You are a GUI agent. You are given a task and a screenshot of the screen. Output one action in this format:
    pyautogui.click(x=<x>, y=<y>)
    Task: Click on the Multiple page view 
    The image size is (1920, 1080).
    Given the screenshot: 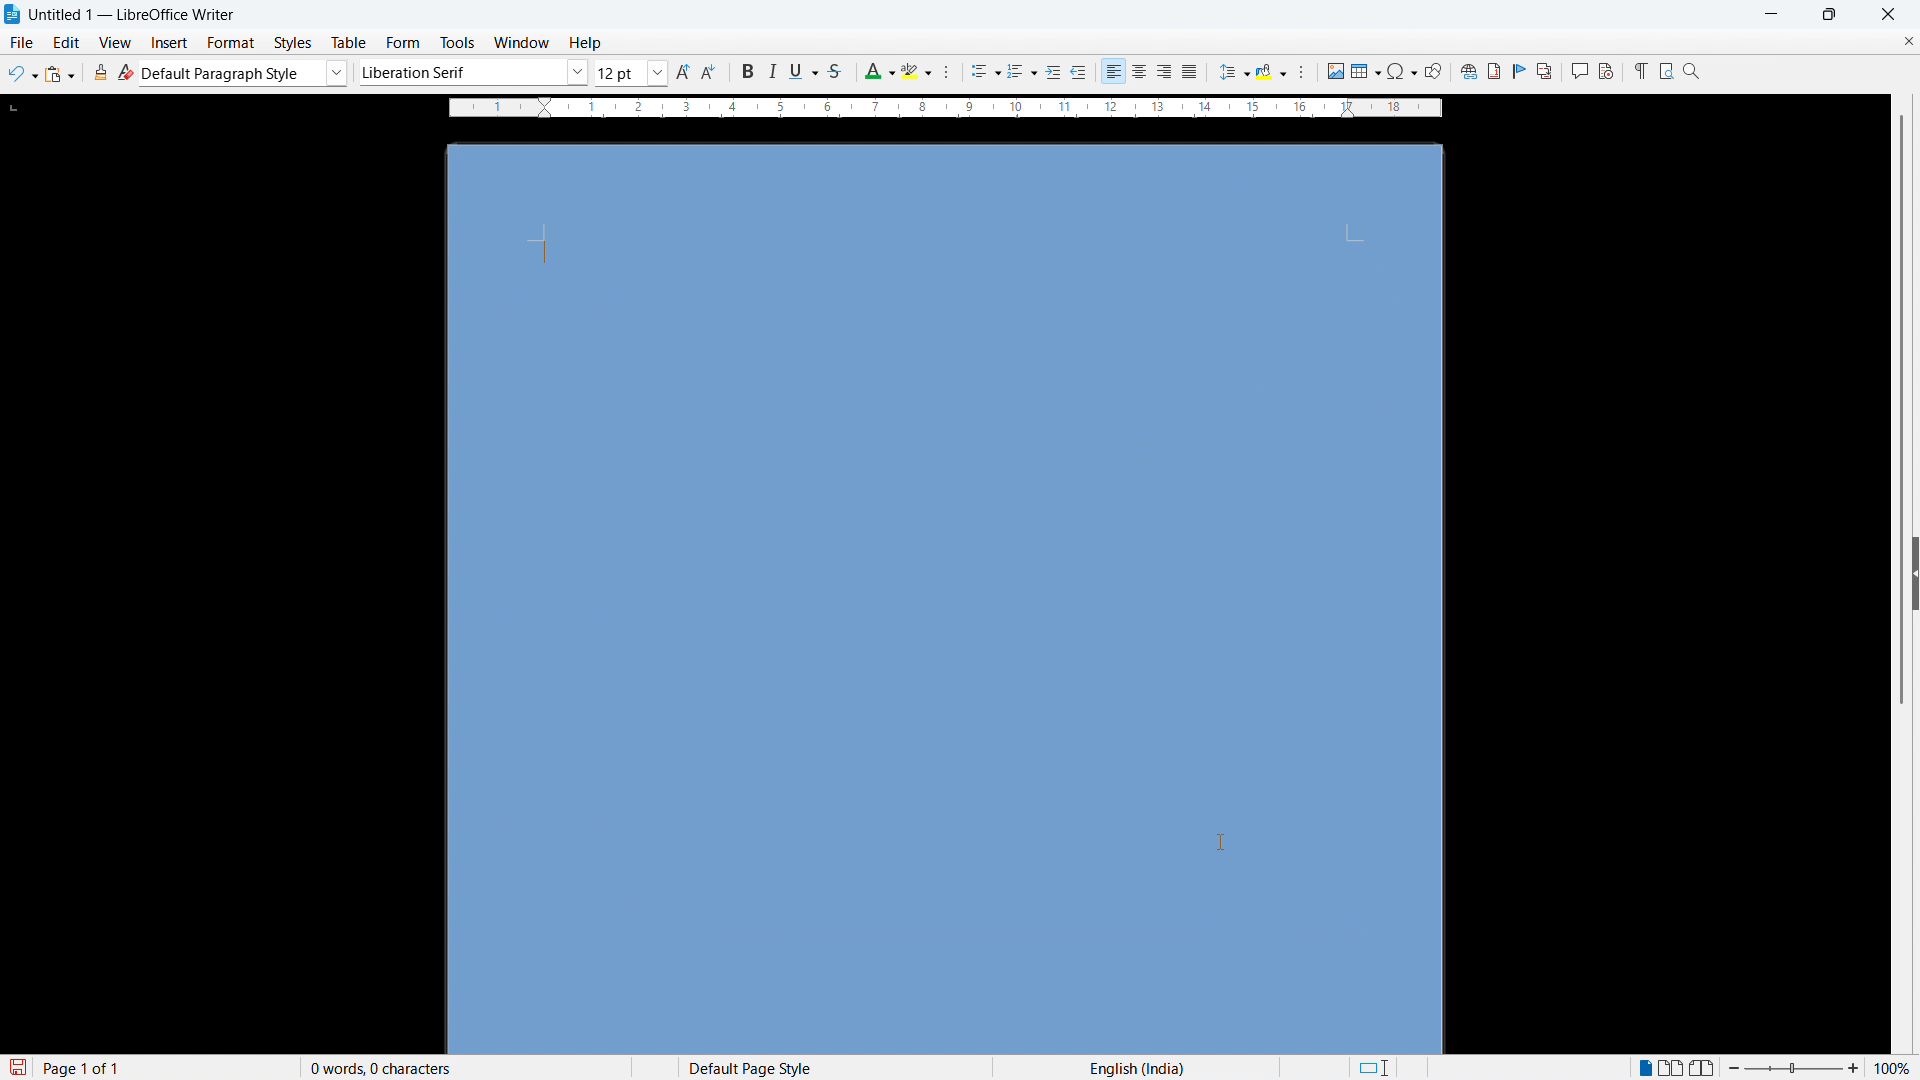 What is the action you would take?
    pyautogui.click(x=1673, y=1067)
    